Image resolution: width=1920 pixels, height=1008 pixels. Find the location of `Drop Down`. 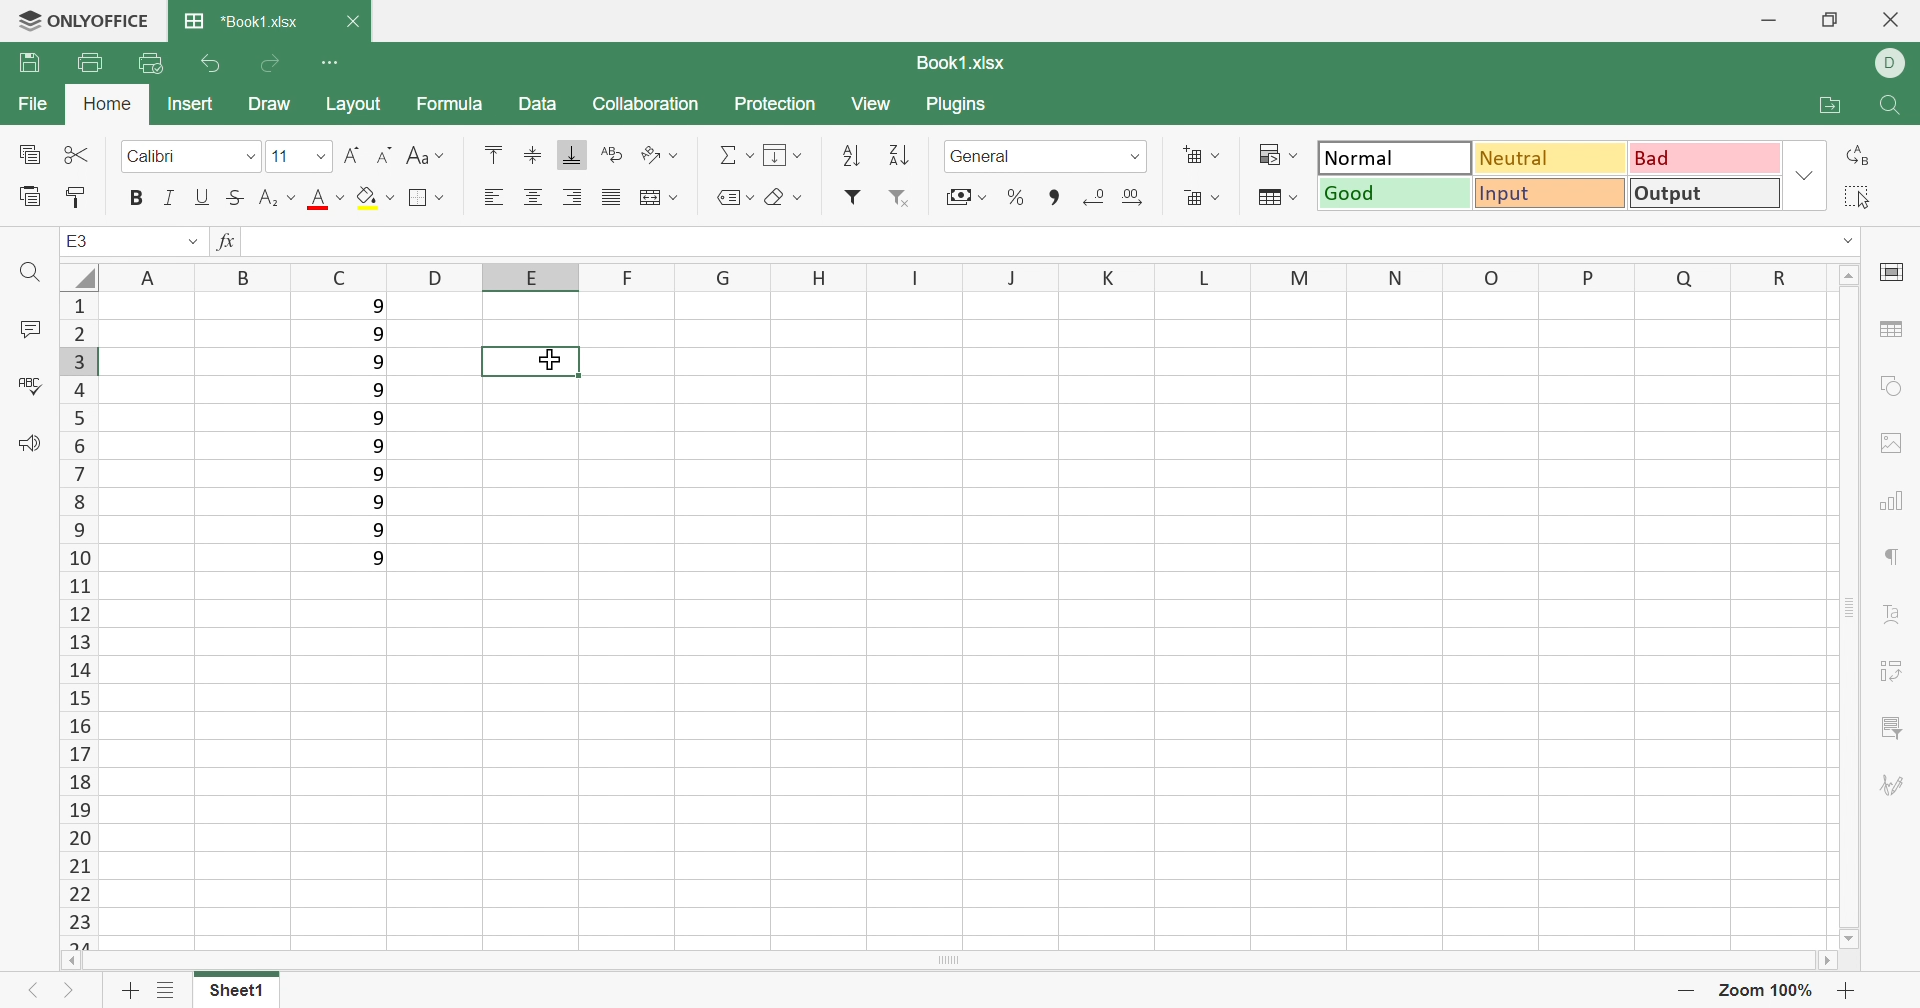

Drop Down is located at coordinates (1801, 176).